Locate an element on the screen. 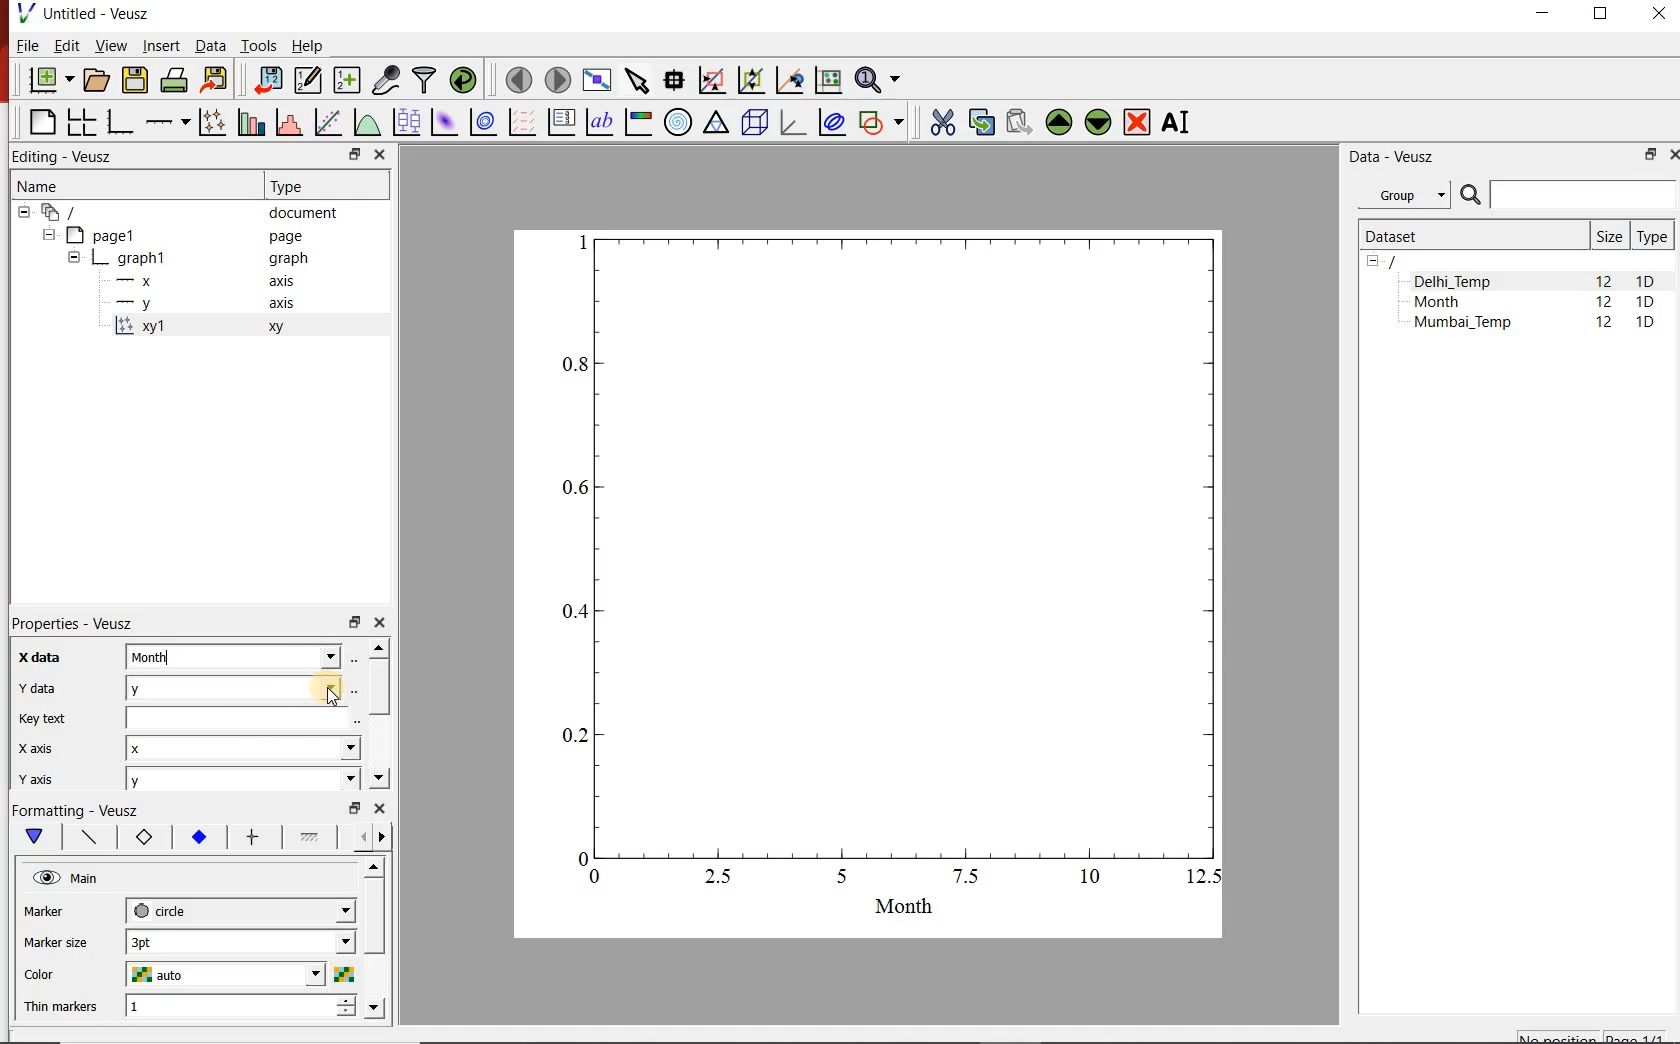 This screenshot has height=1044, width=1680. plot a 2d dataset as an image is located at coordinates (446, 122).